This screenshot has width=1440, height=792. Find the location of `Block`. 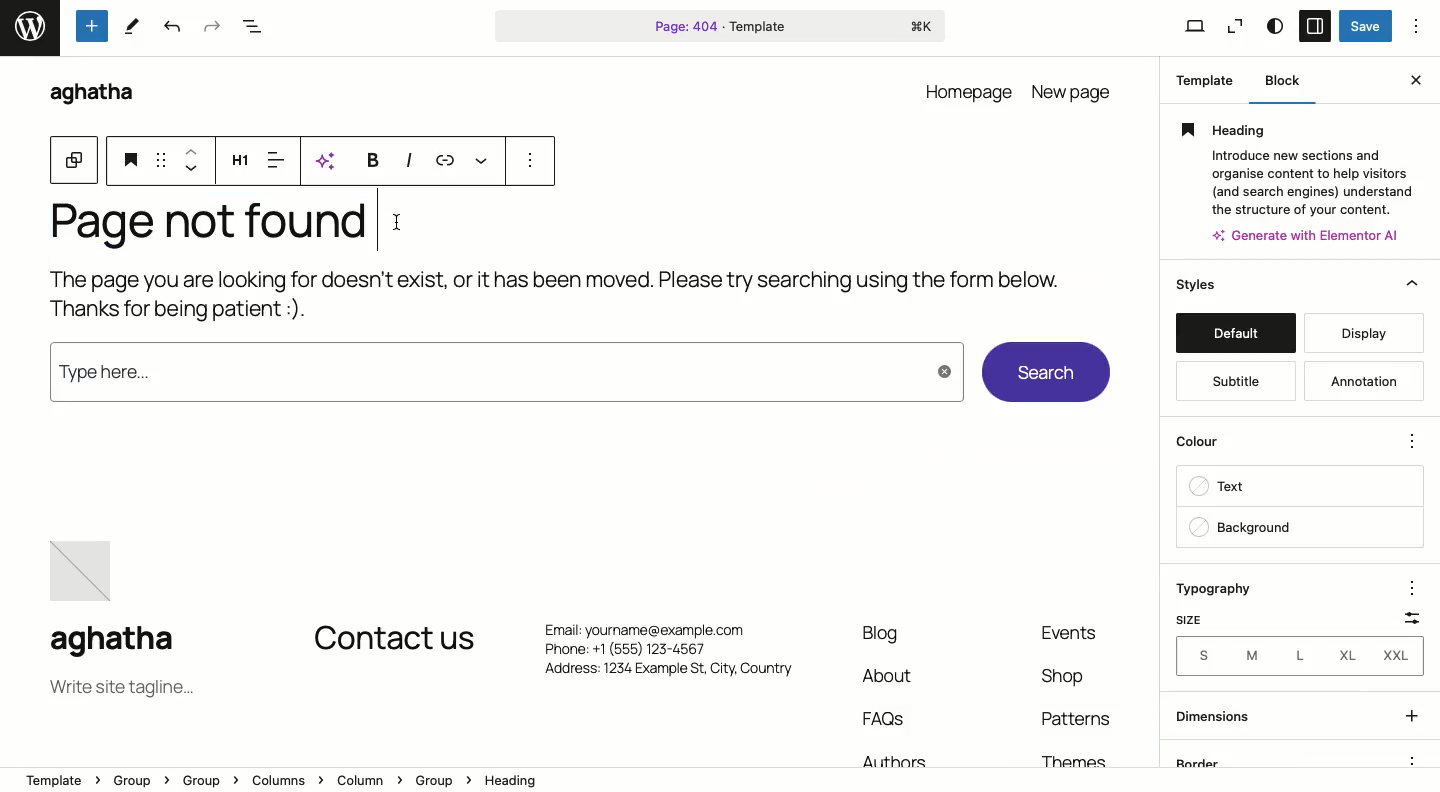

Block is located at coordinates (75, 158).